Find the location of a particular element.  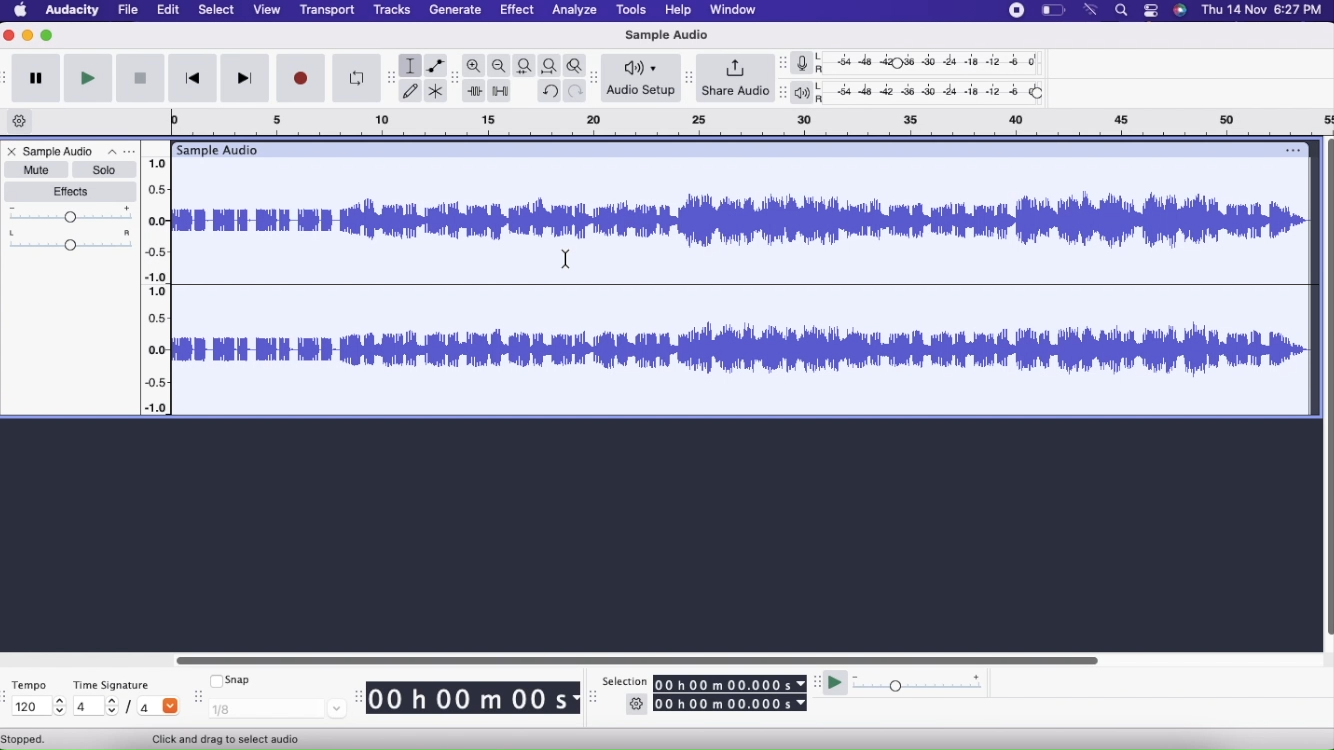

Envelope tool is located at coordinates (437, 64).